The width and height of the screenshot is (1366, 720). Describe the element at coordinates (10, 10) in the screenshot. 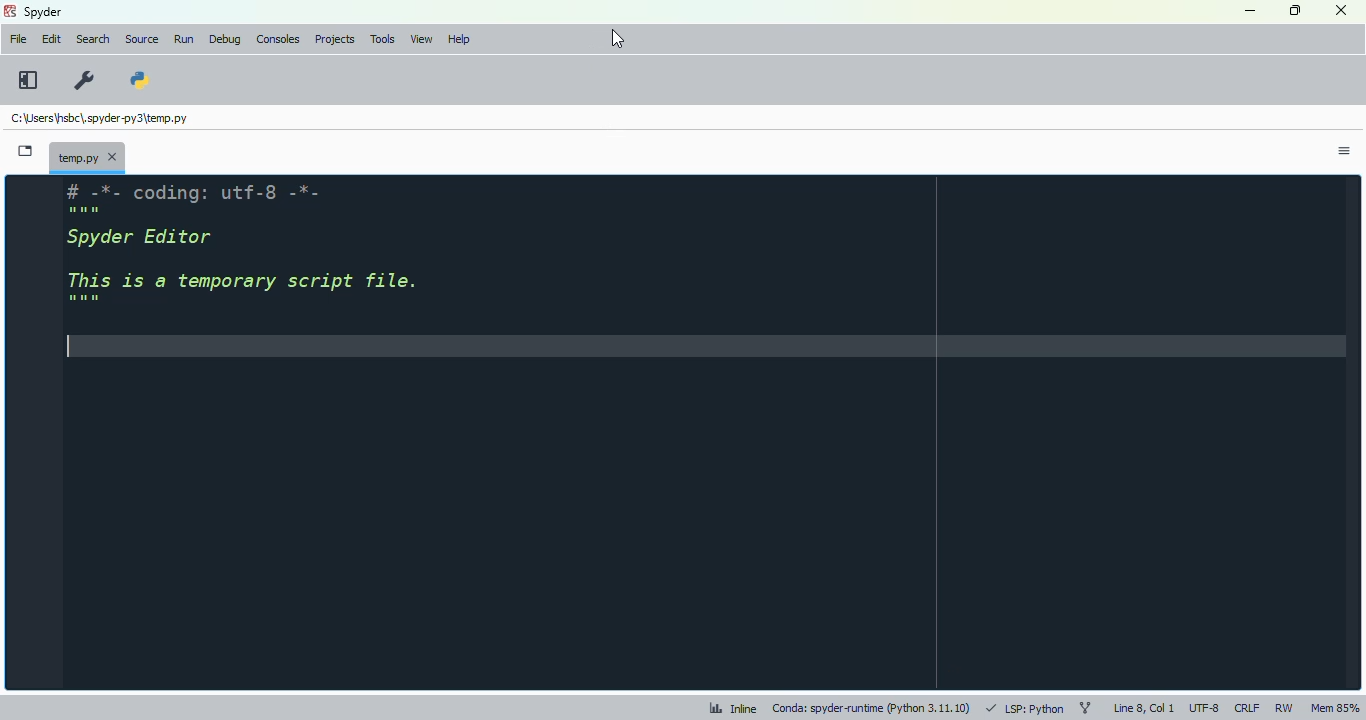

I see `logo` at that location.